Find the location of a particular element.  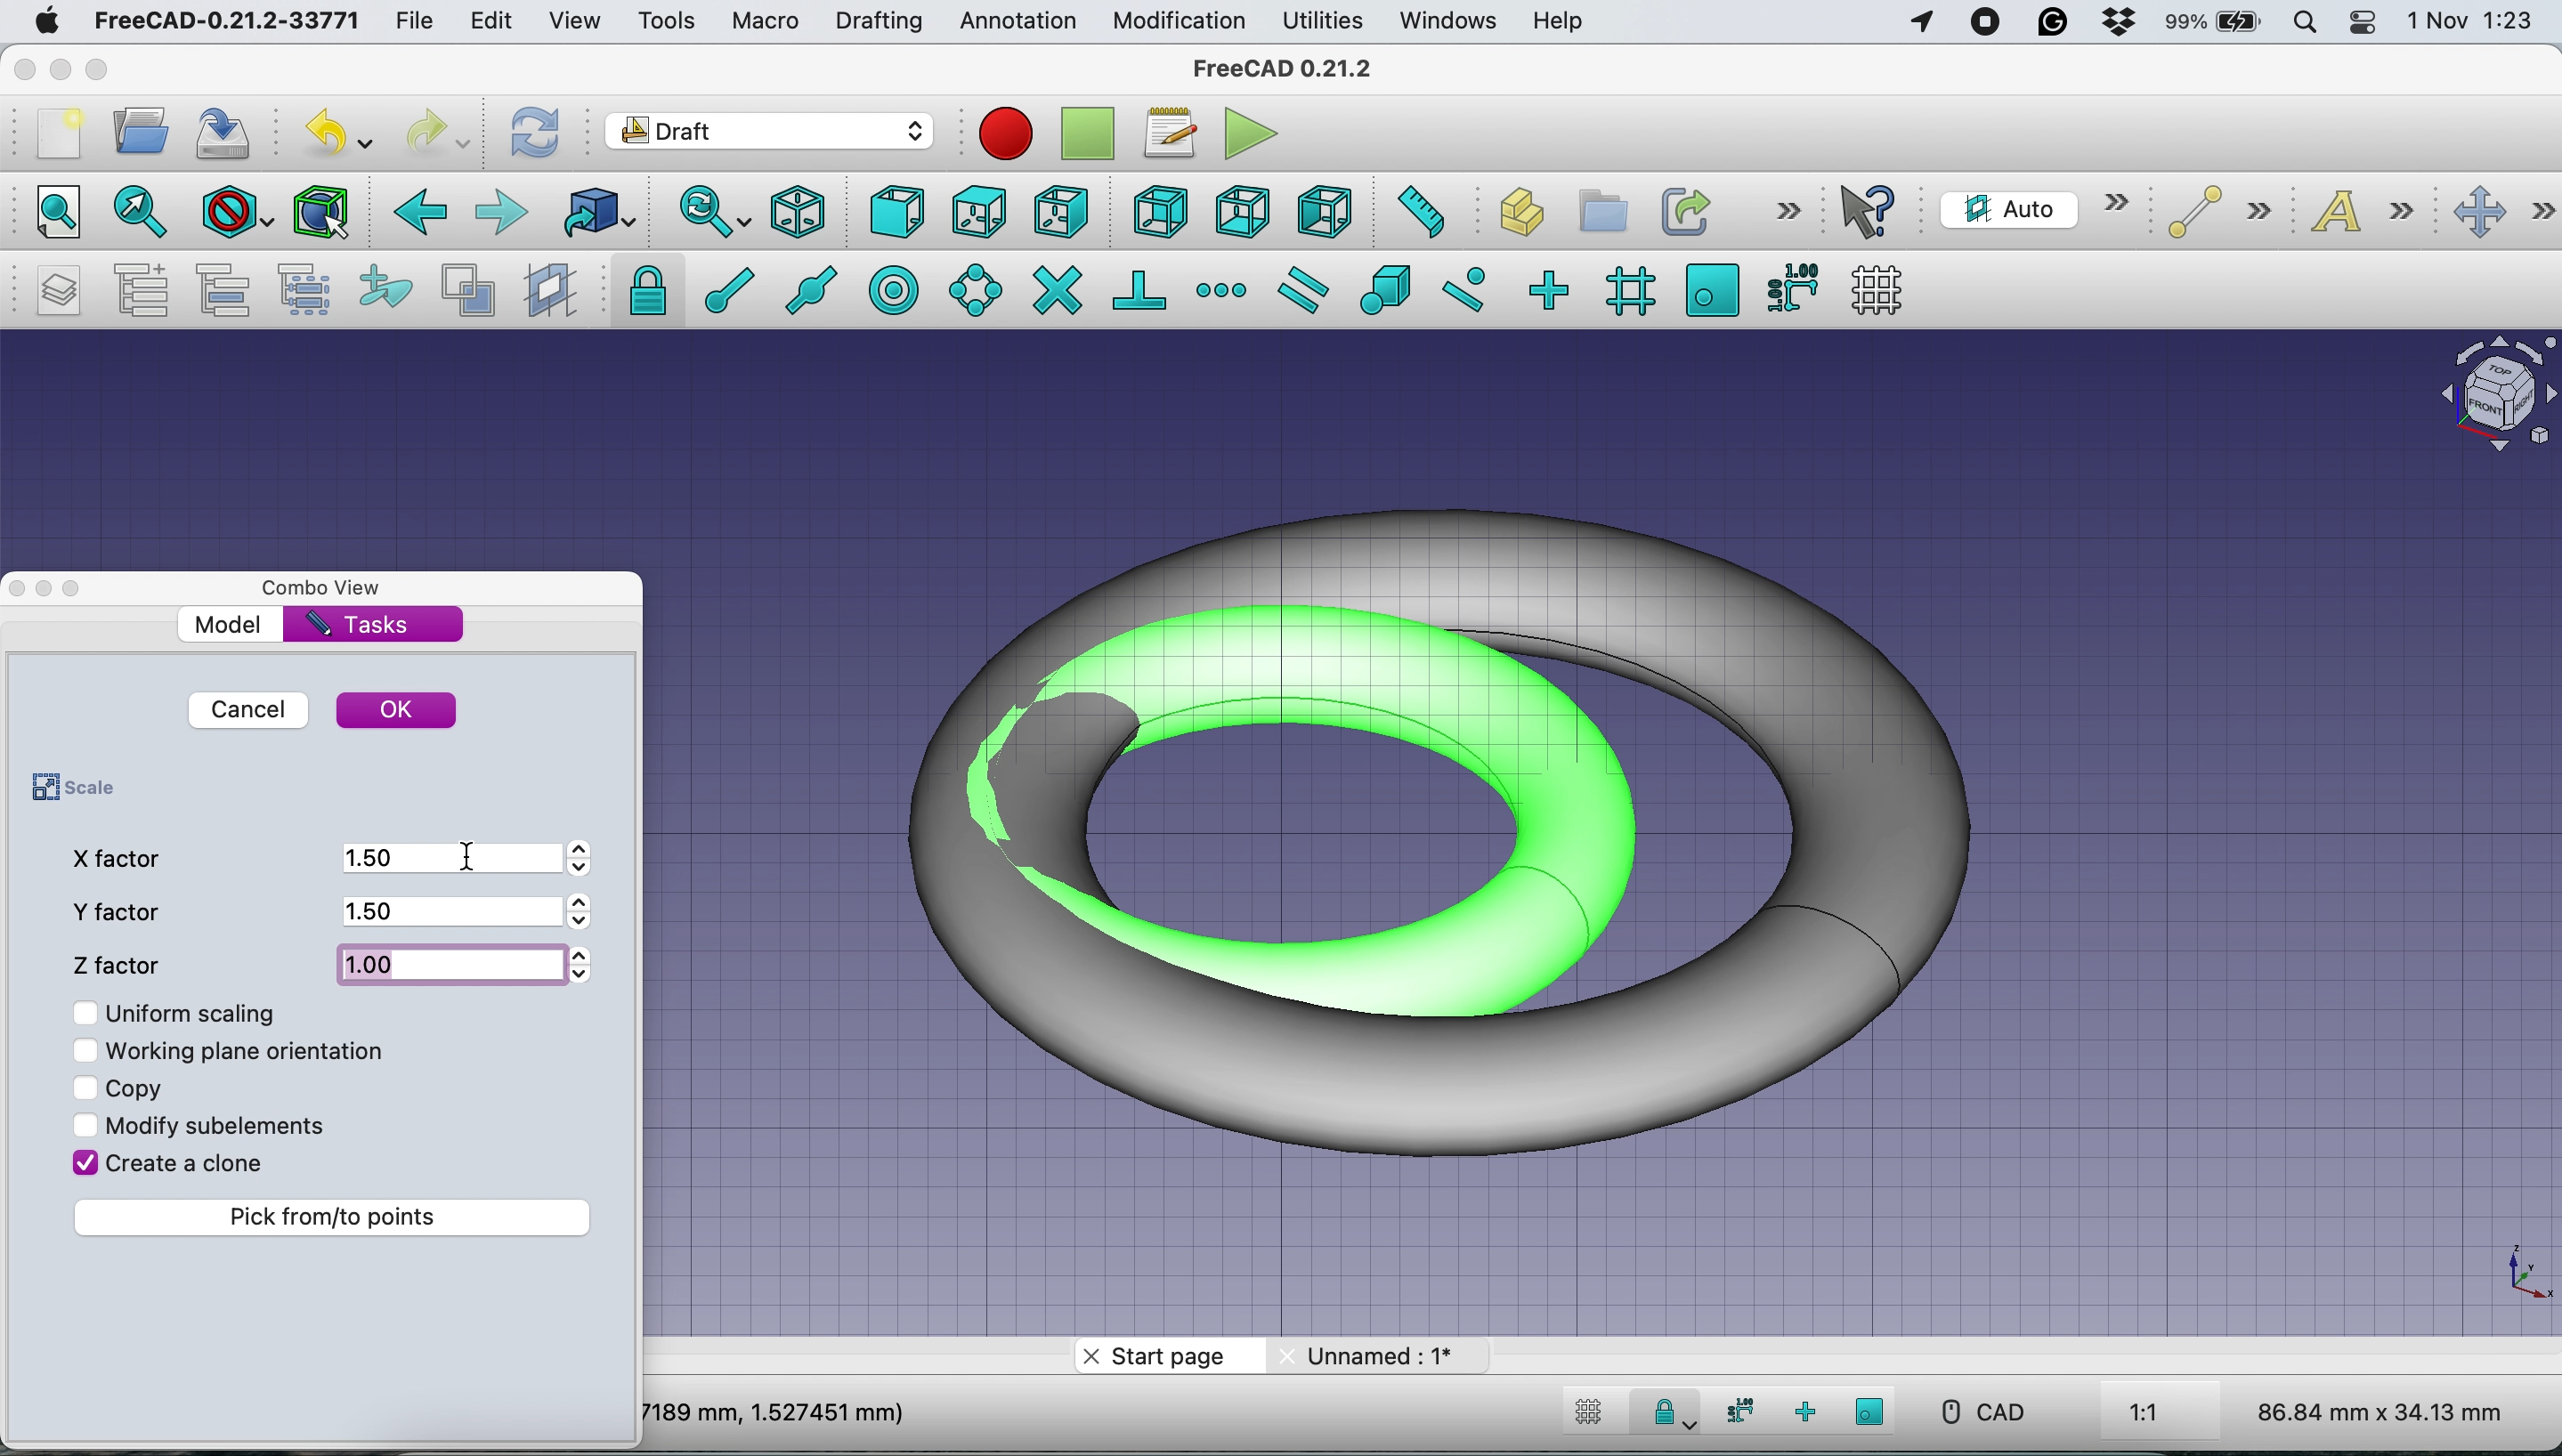

Apps Using Location is located at coordinates (1922, 24).